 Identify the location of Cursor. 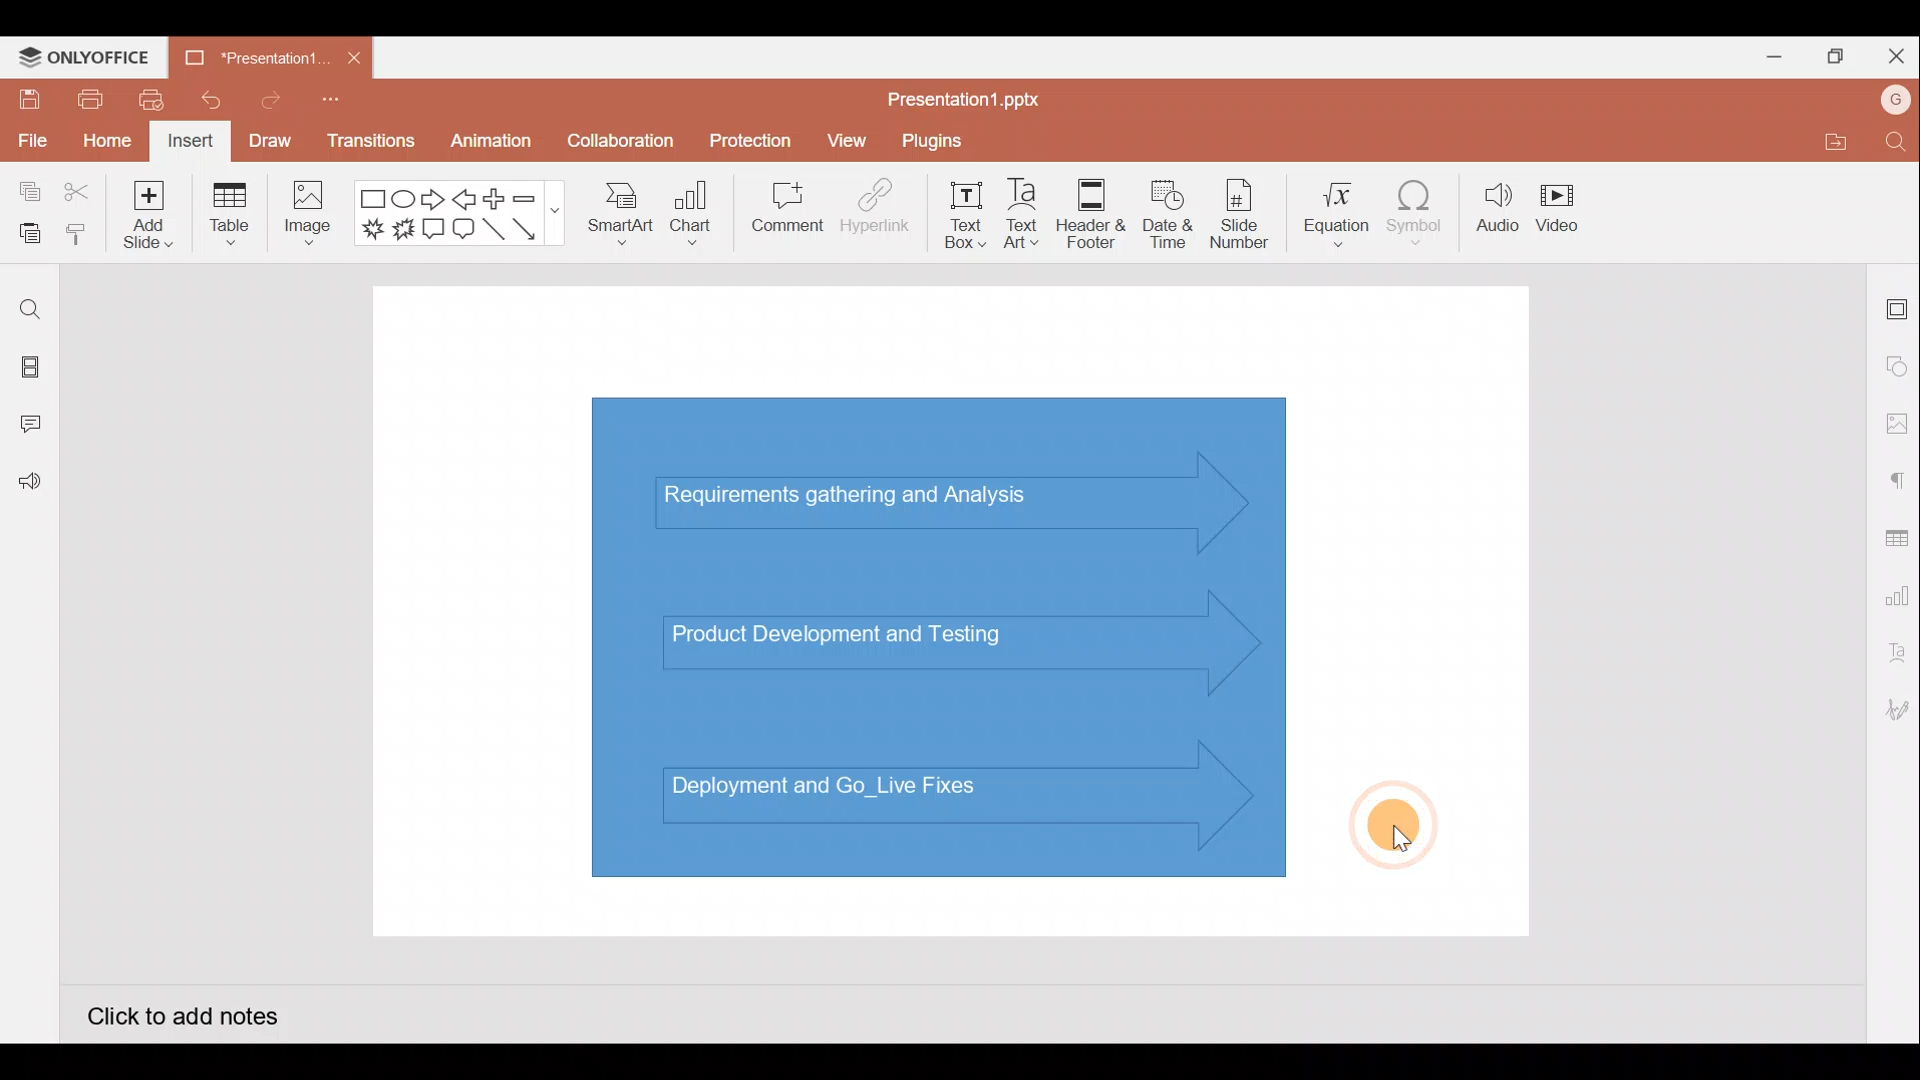
(1393, 818).